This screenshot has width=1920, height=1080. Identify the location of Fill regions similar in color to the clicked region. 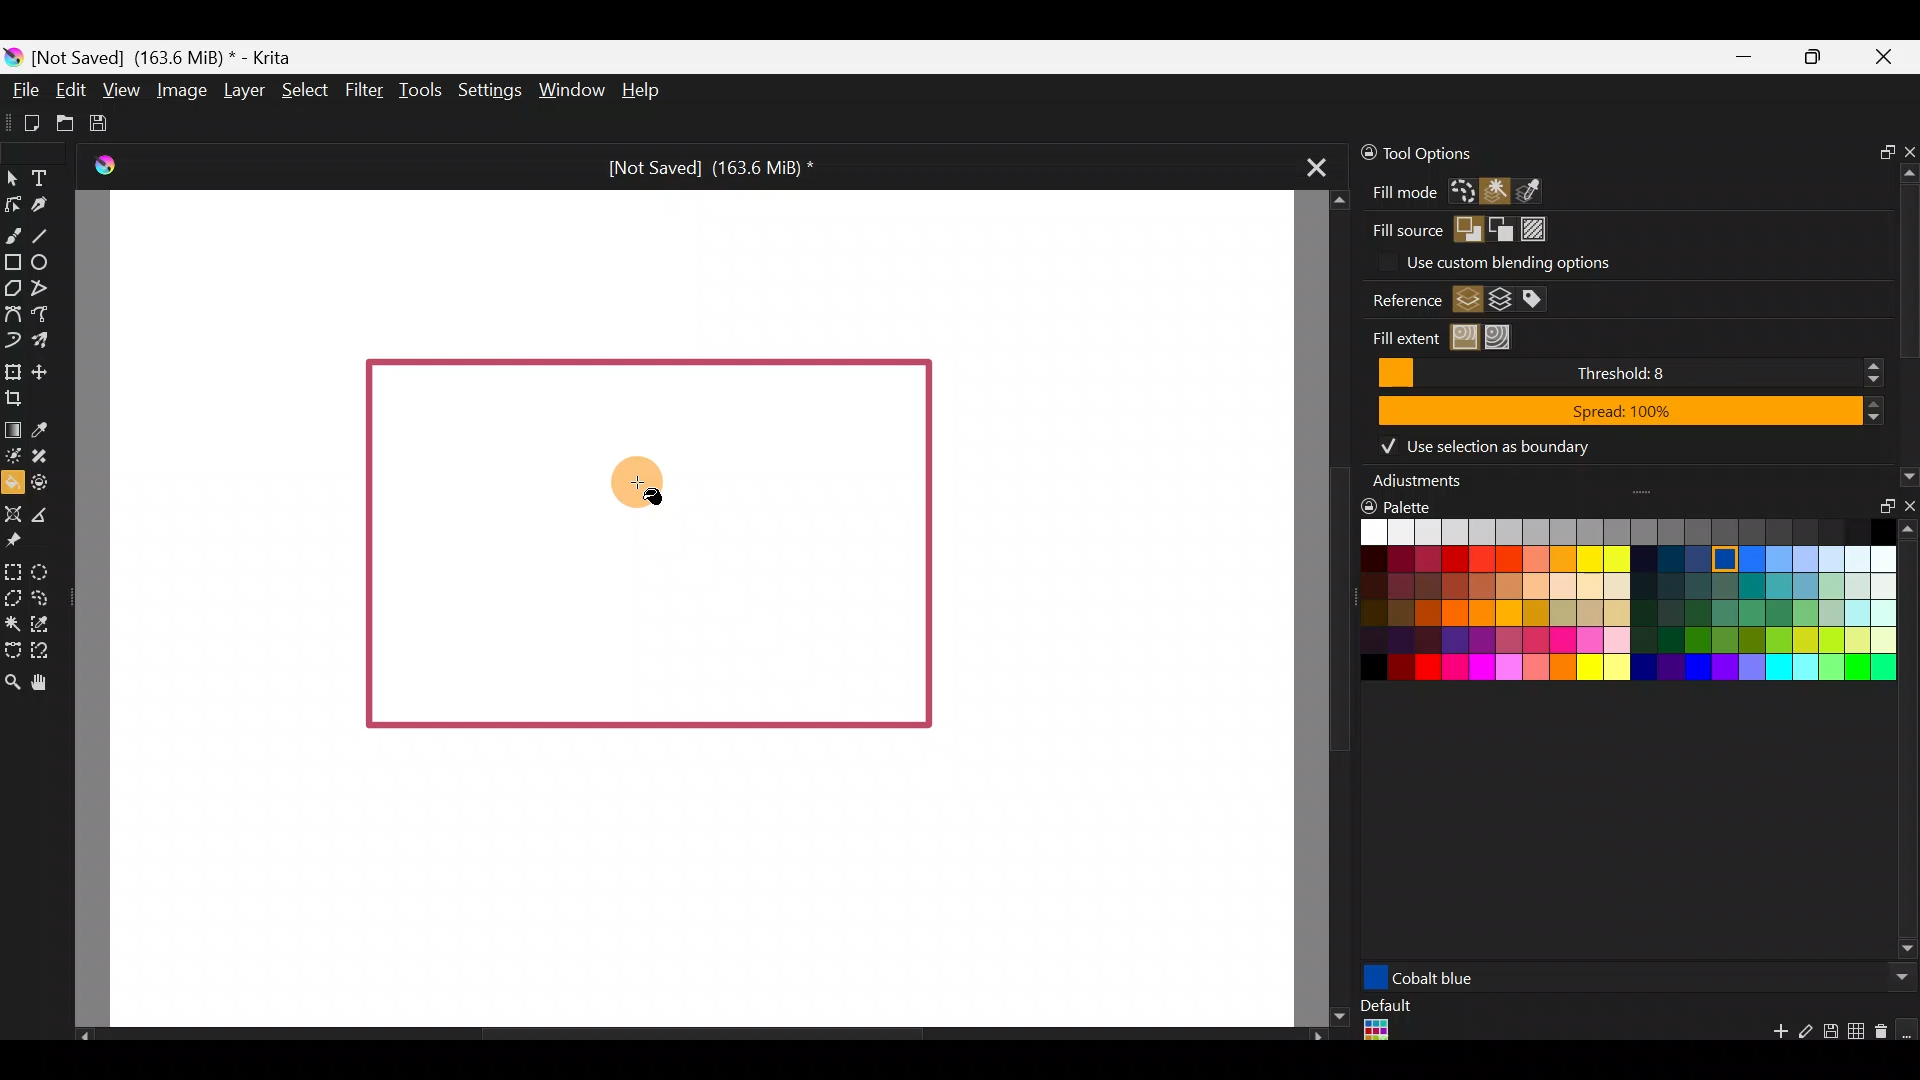
(1465, 337).